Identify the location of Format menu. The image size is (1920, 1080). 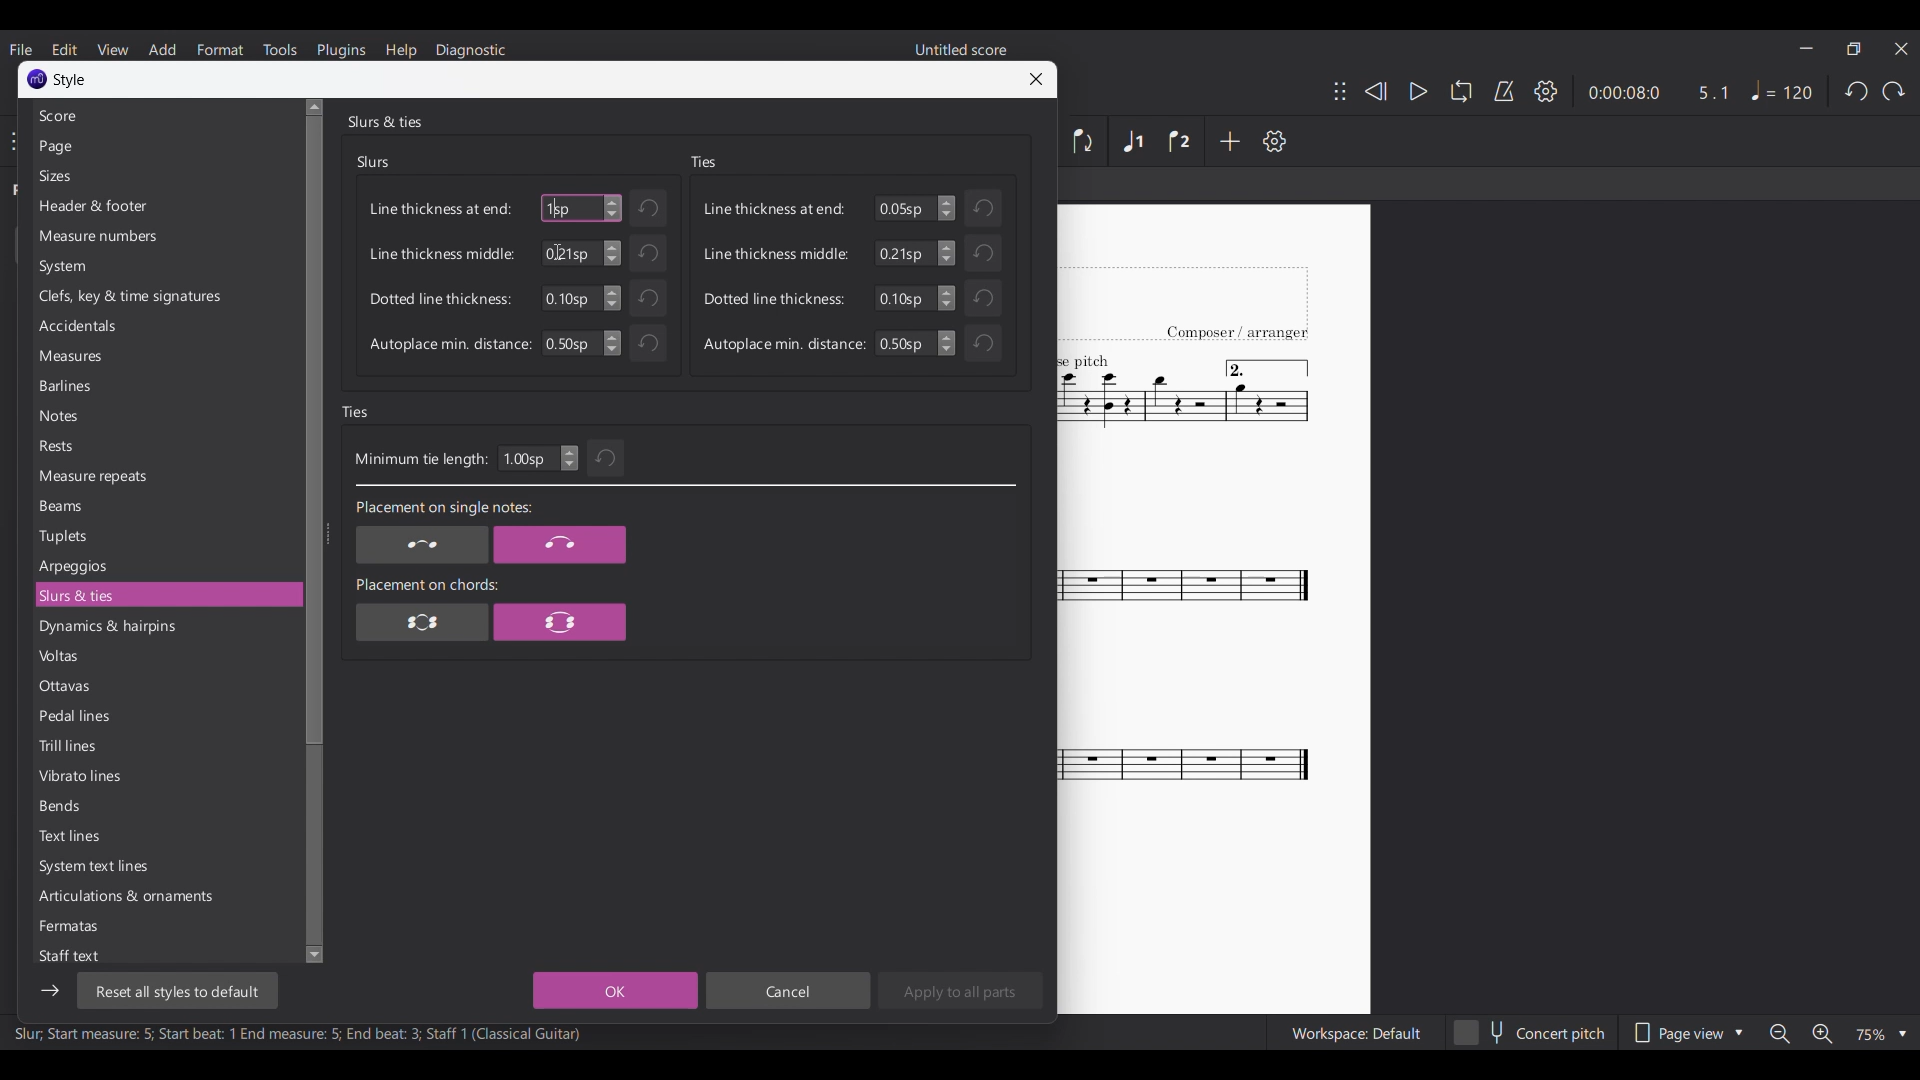
(220, 49).